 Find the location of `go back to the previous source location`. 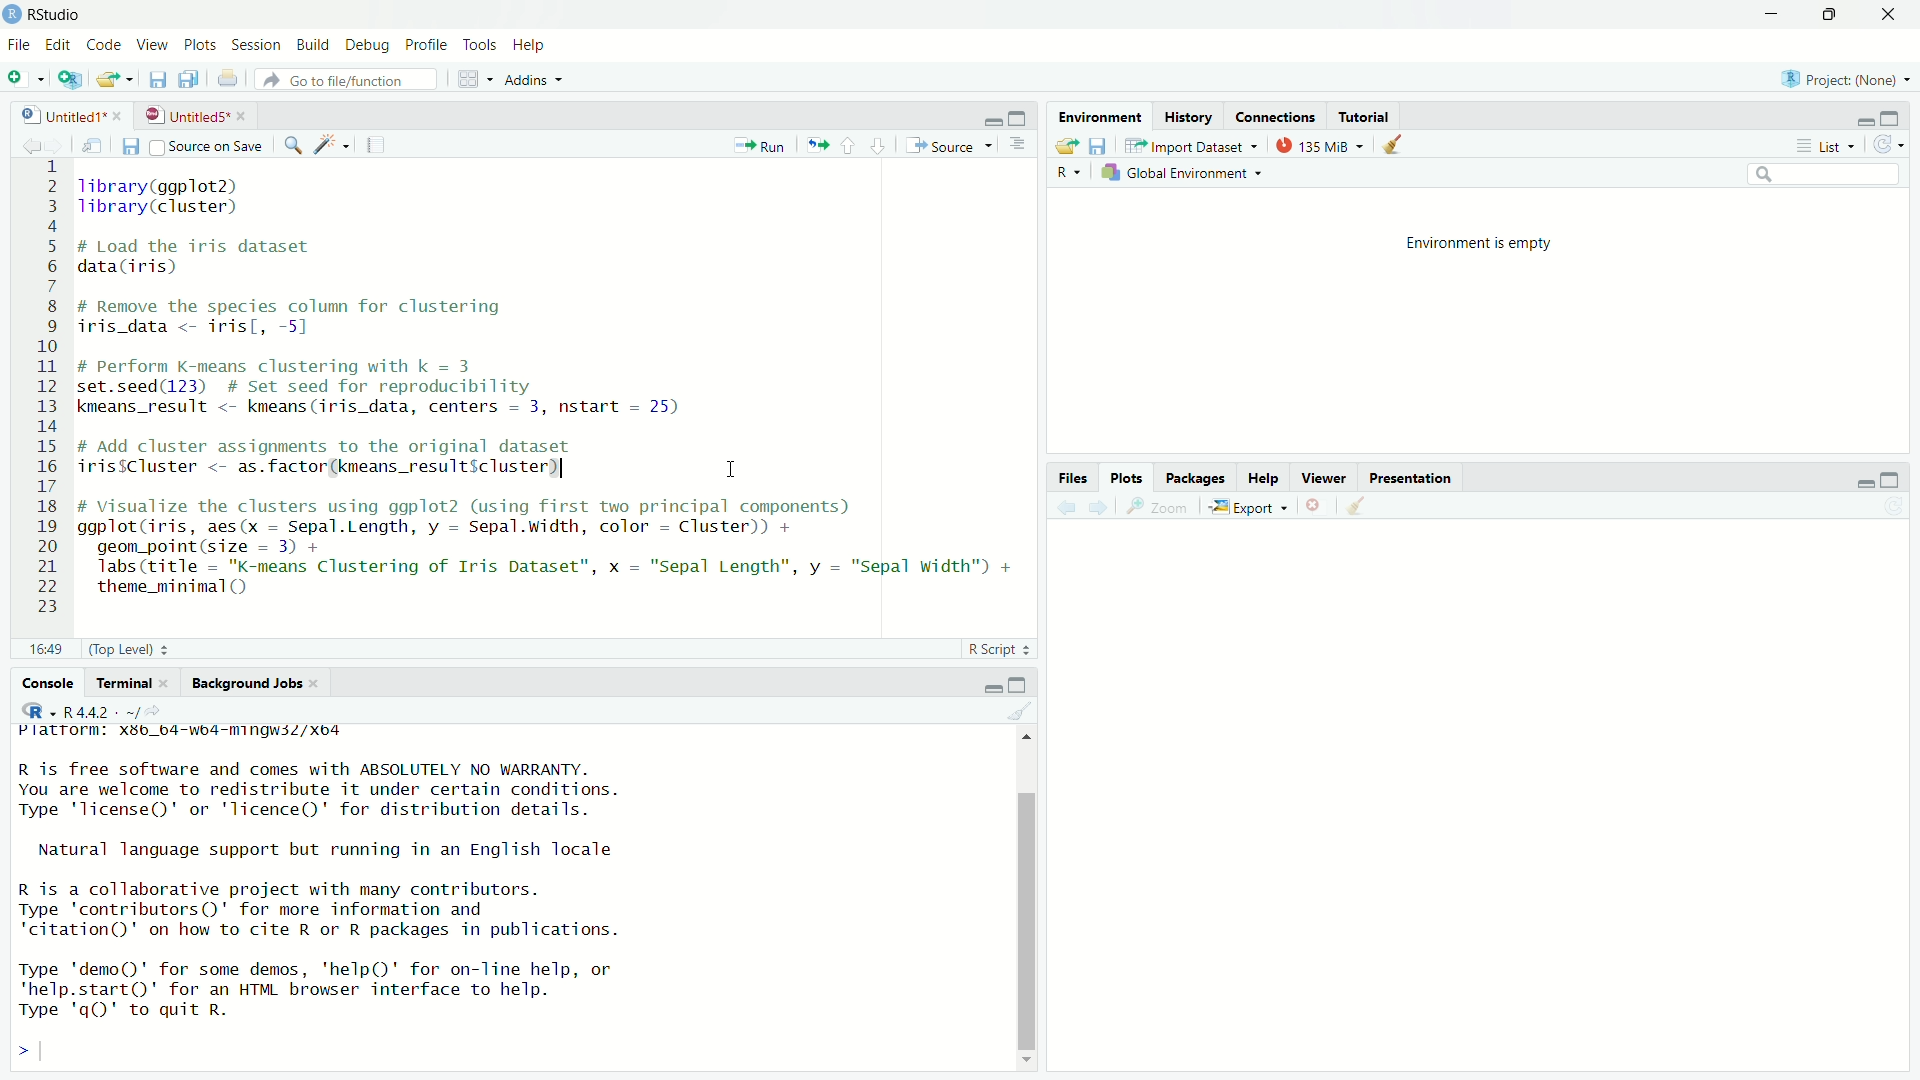

go back to the previous source location is located at coordinates (20, 143).